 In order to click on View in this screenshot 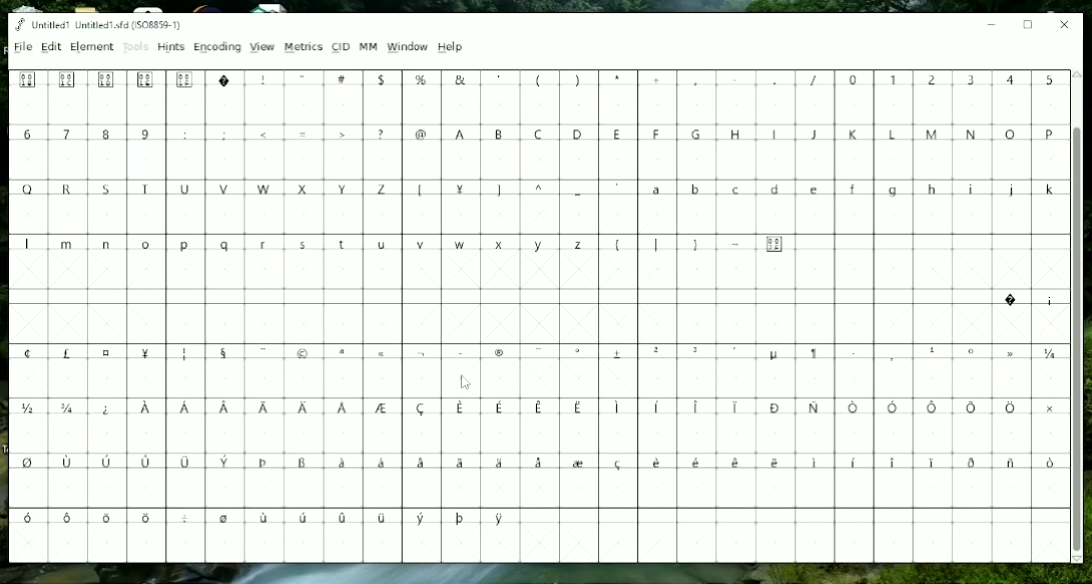, I will do `click(262, 48)`.